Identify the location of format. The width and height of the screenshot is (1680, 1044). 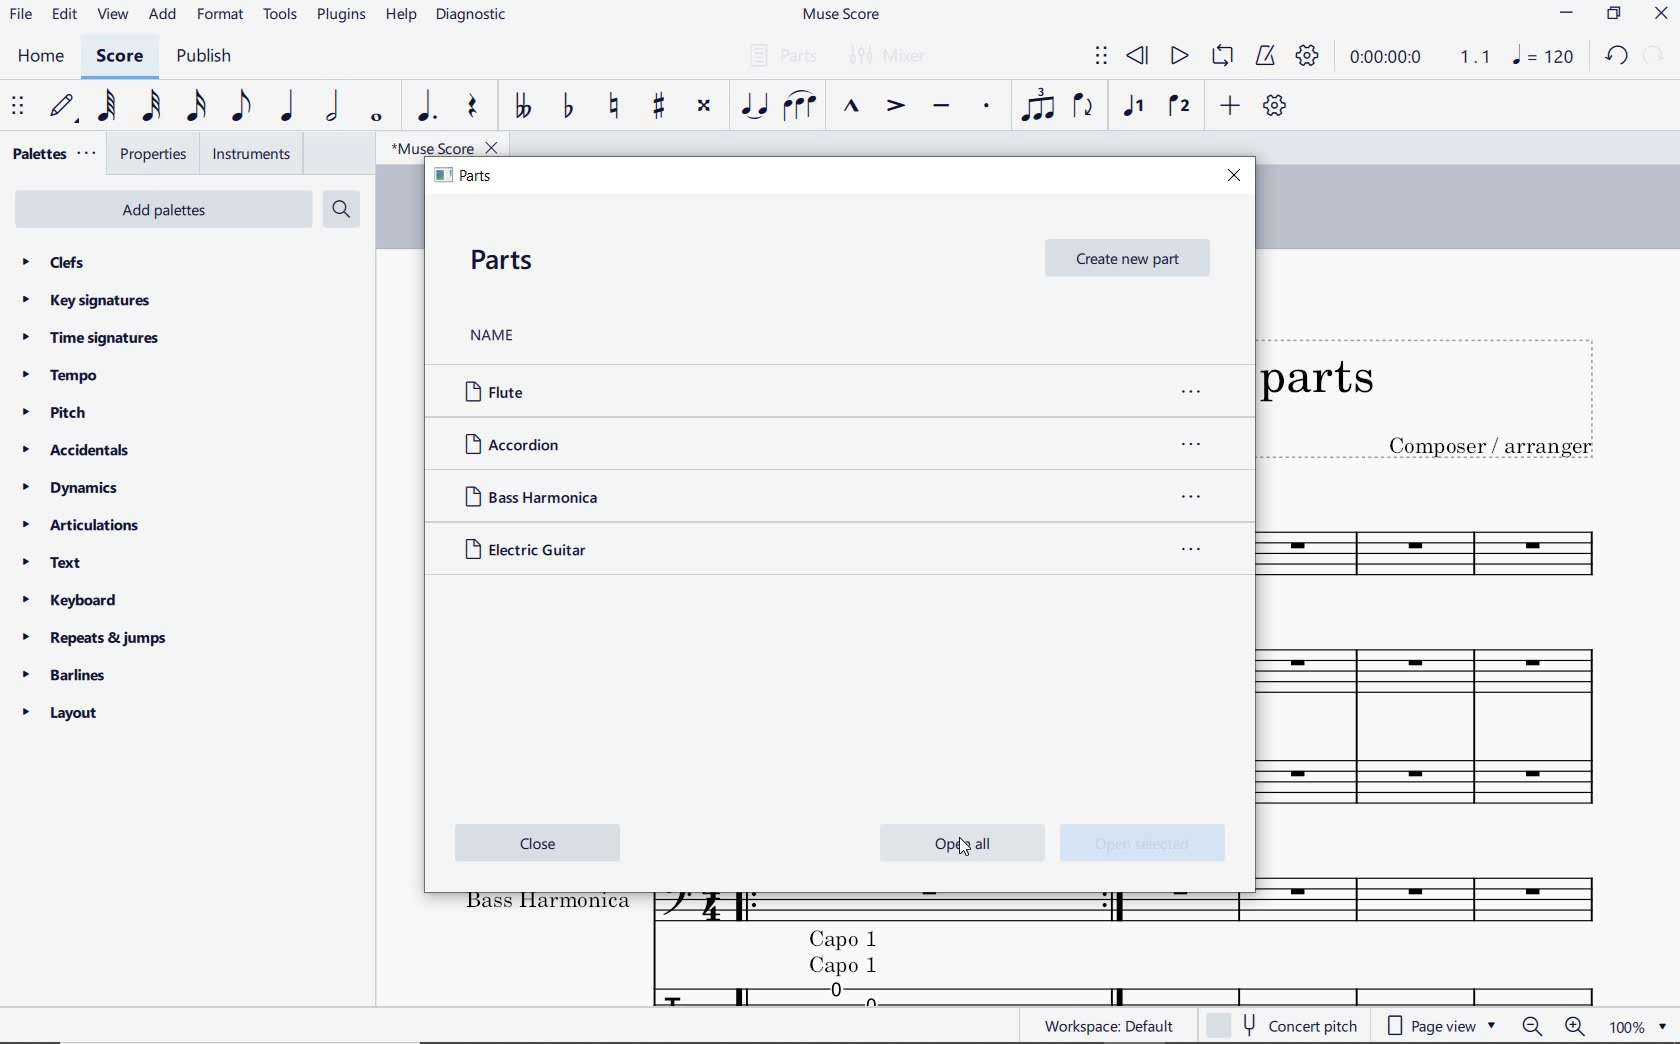
(221, 15).